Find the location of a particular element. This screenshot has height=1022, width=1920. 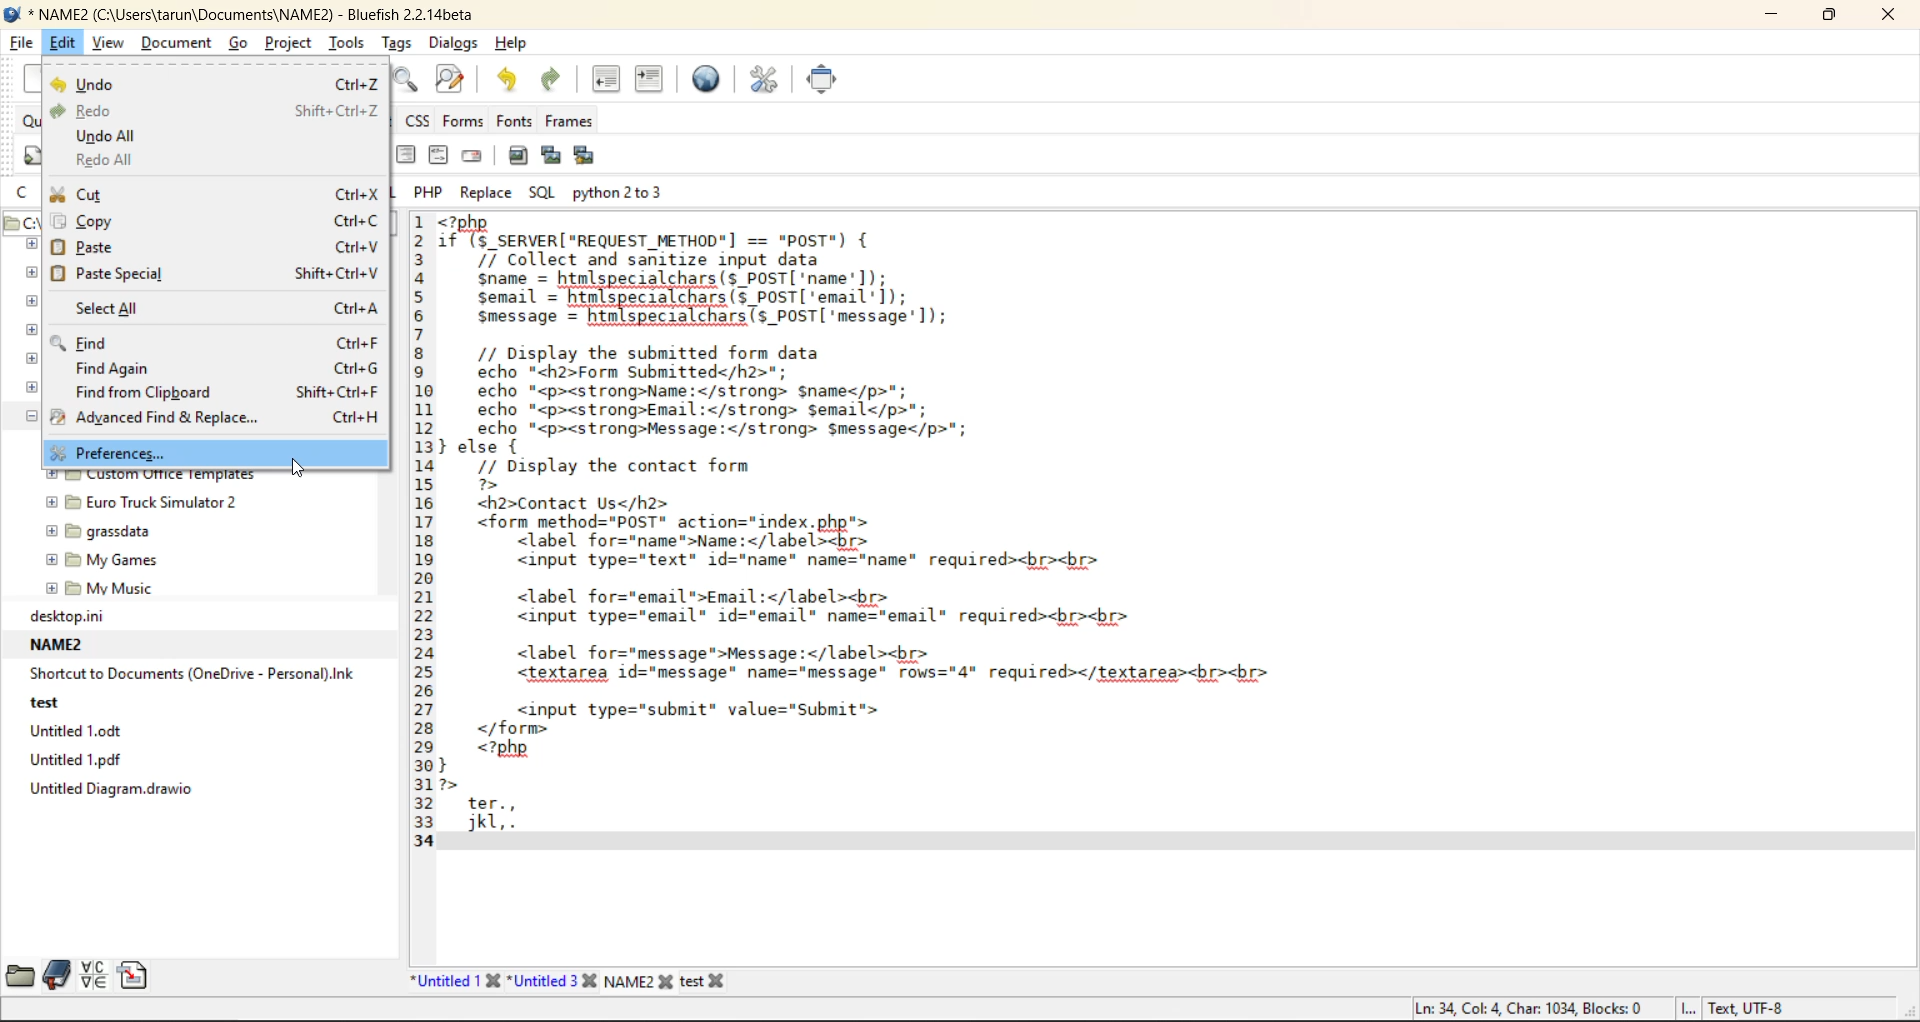

forms is located at coordinates (465, 121).